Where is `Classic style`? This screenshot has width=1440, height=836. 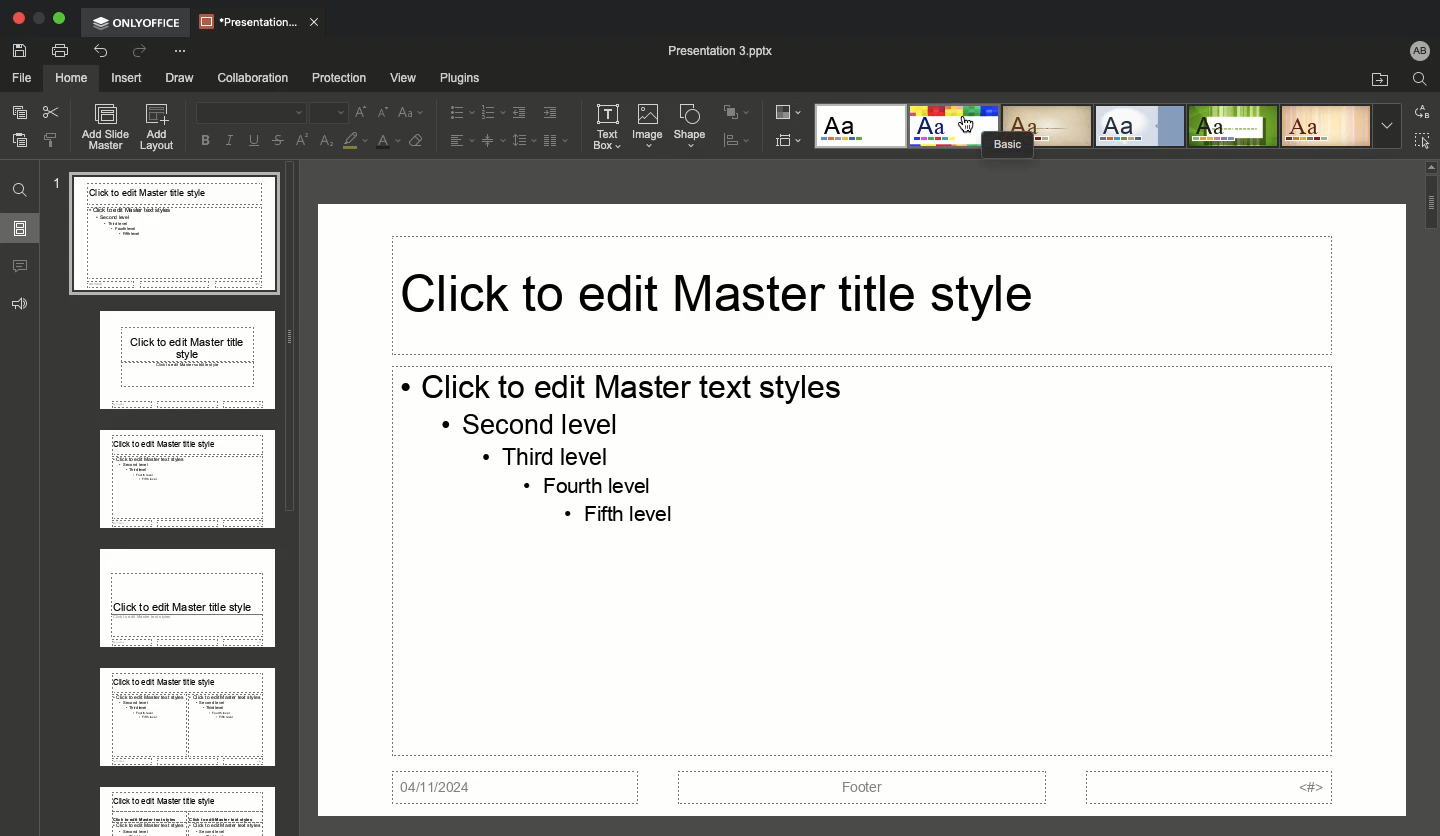
Classic style is located at coordinates (1060, 130).